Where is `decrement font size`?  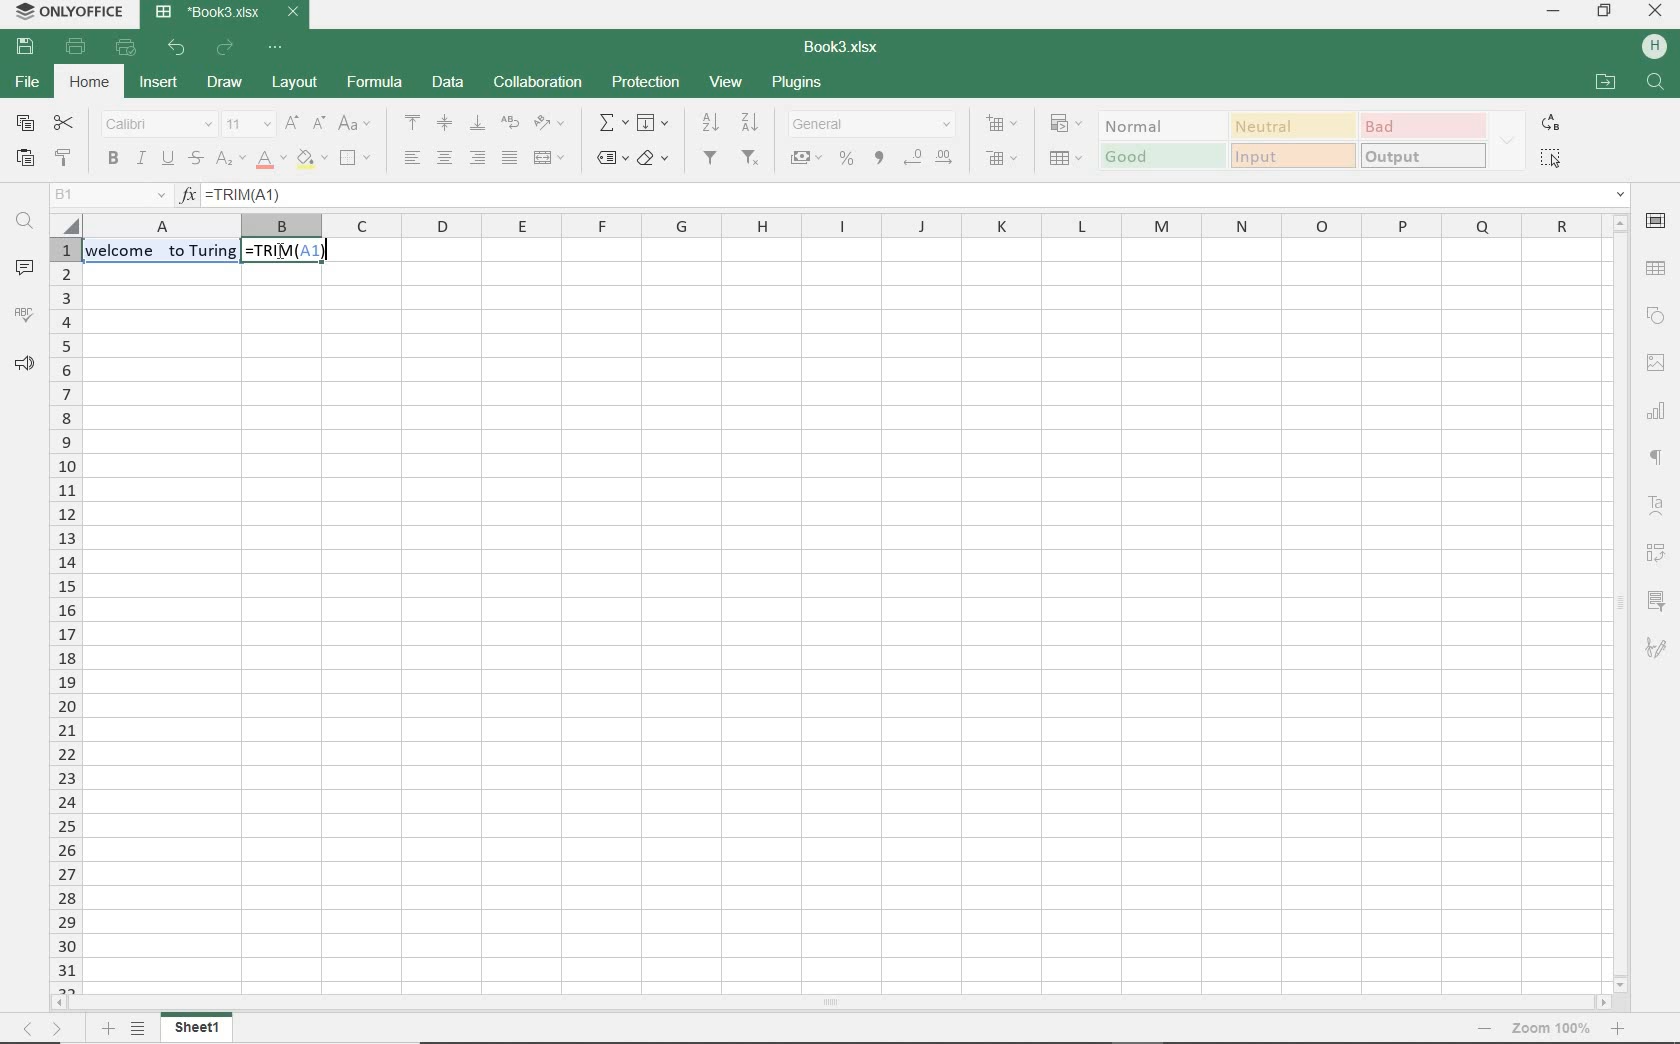
decrement font size is located at coordinates (317, 123).